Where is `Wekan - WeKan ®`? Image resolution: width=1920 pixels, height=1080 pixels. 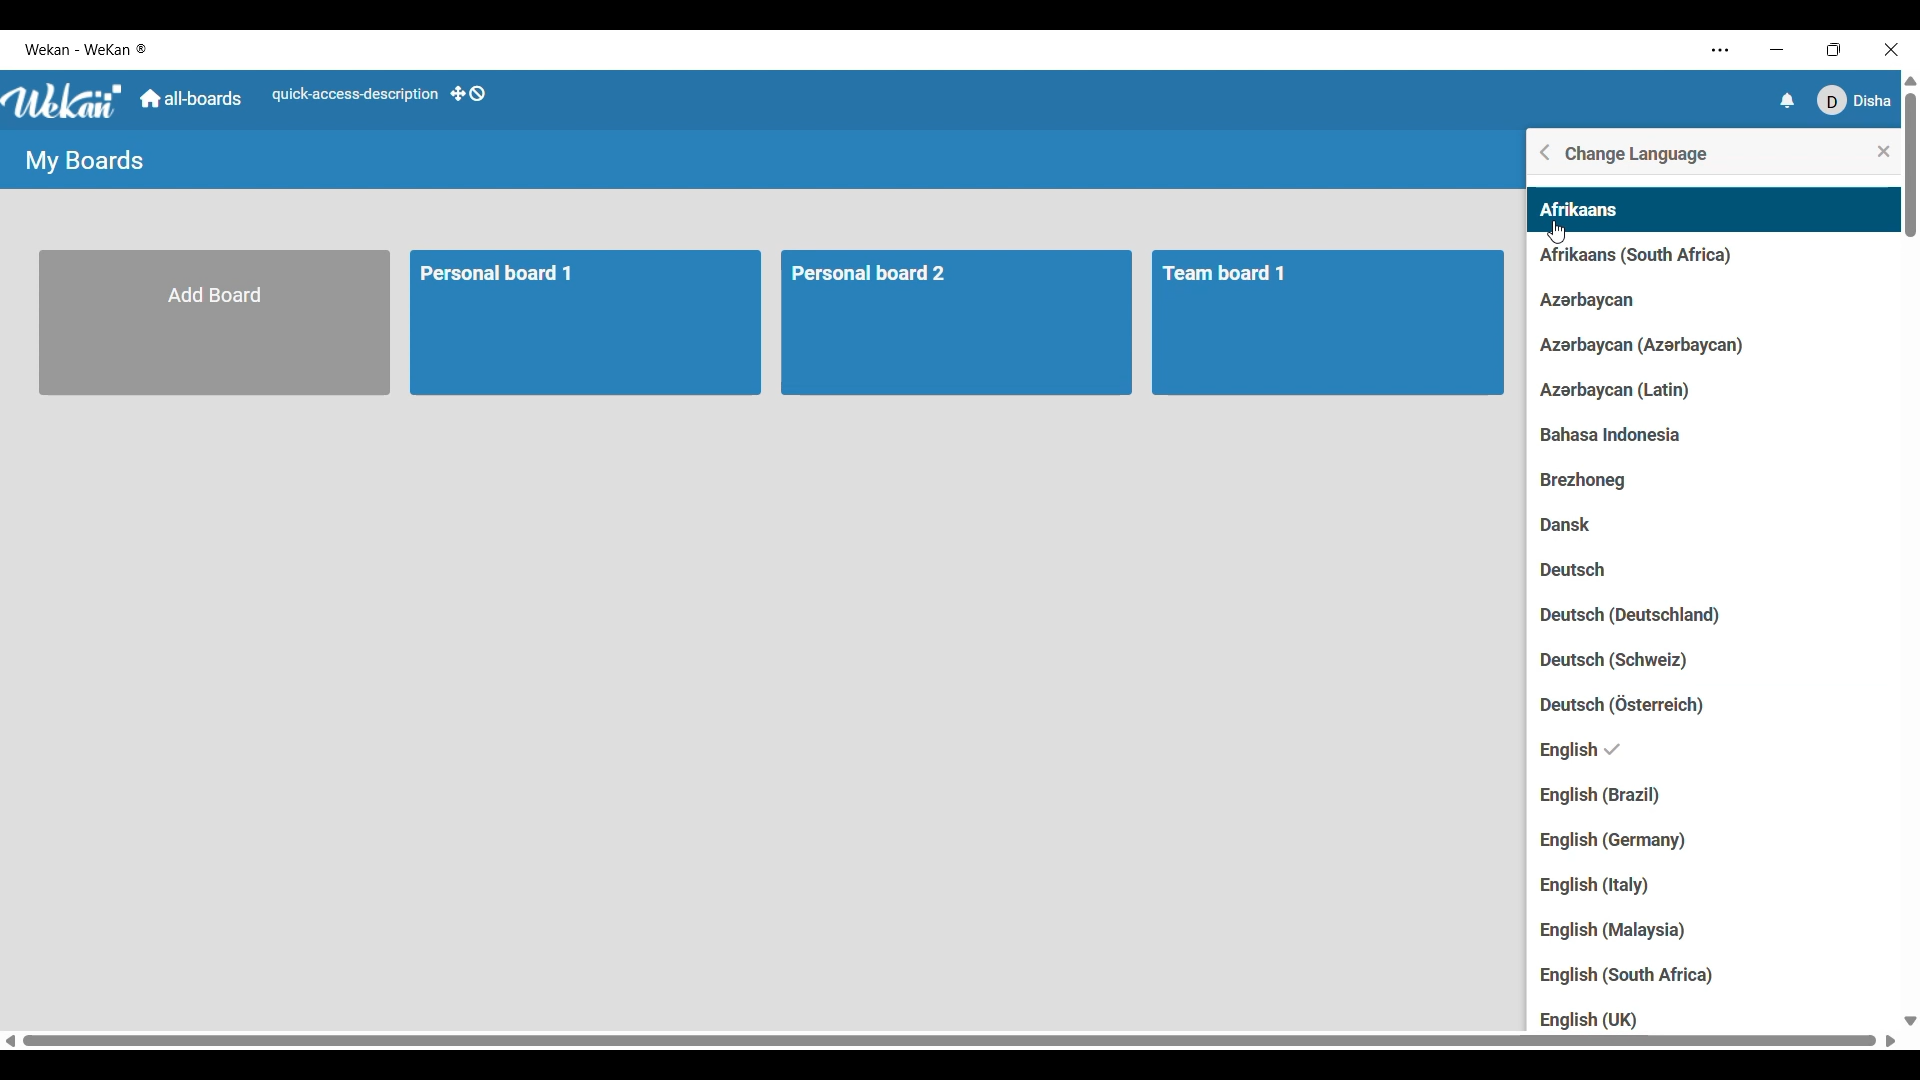 Wekan - WeKan ® is located at coordinates (89, 50).